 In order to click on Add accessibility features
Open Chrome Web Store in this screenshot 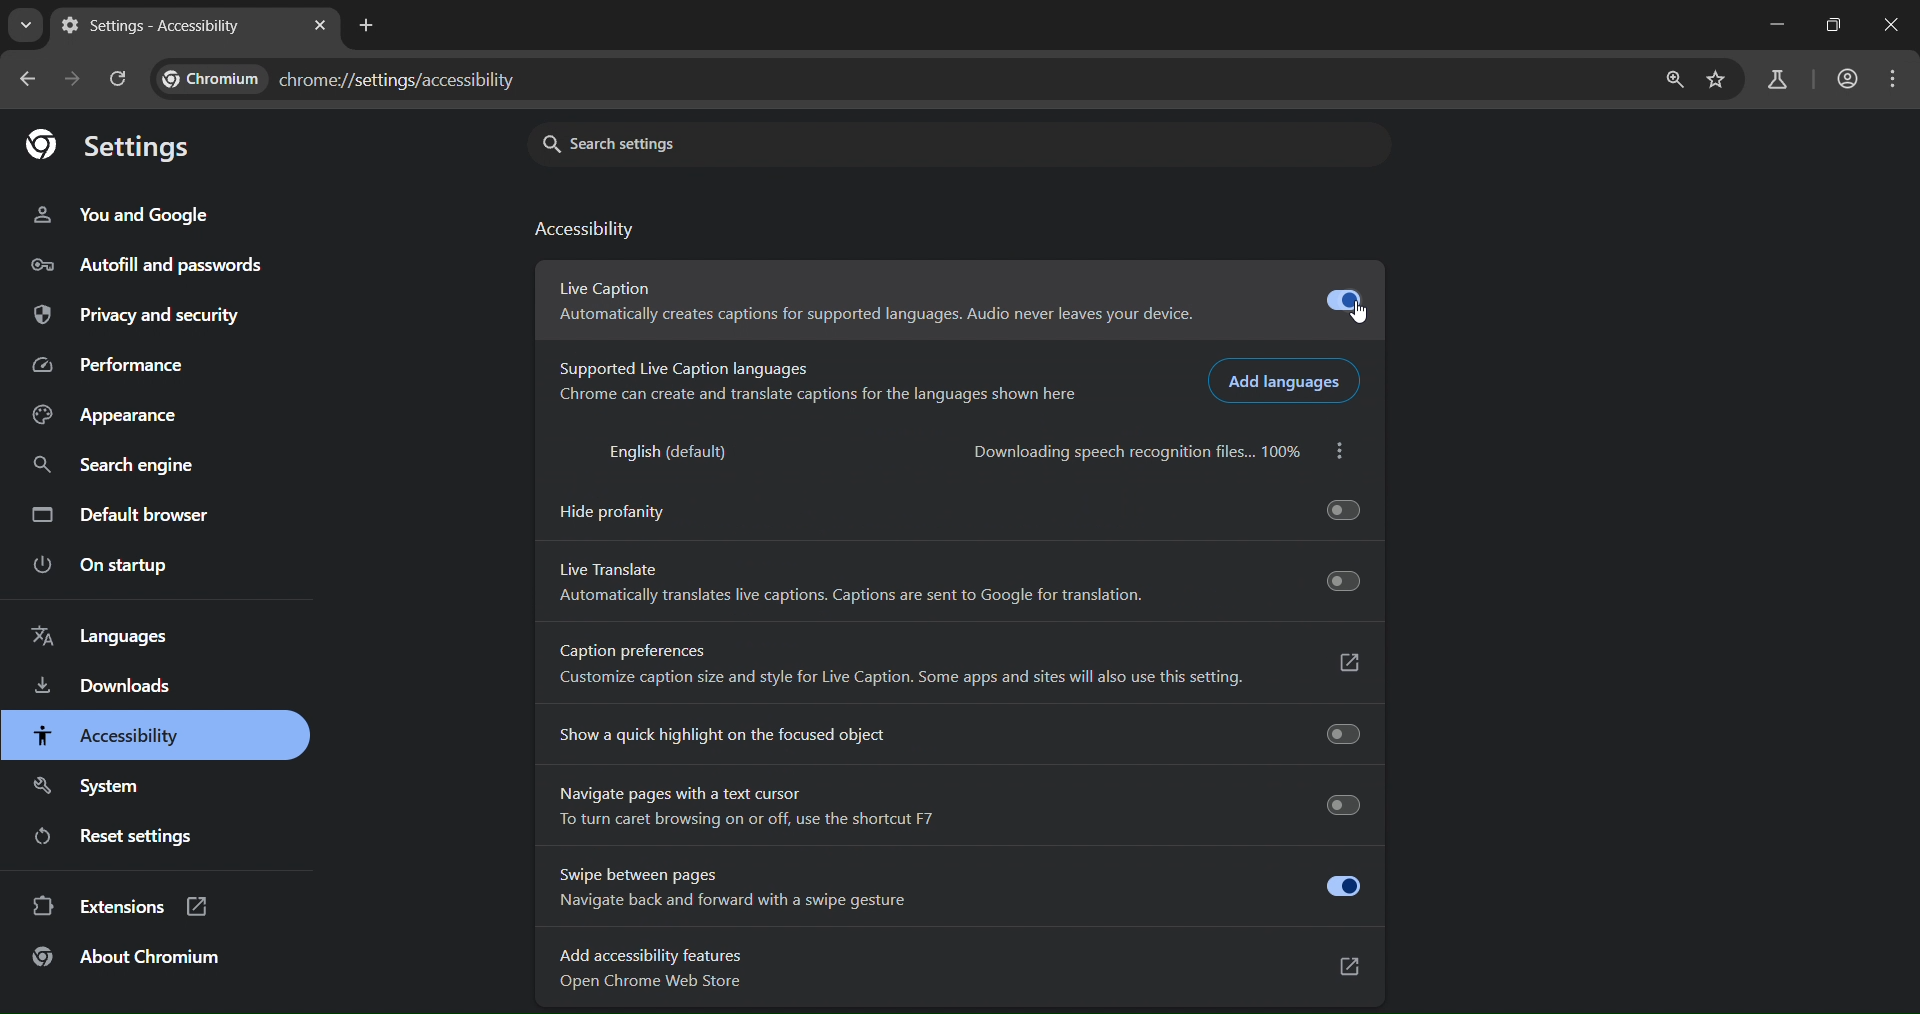, I will do `click(959, 965)`.